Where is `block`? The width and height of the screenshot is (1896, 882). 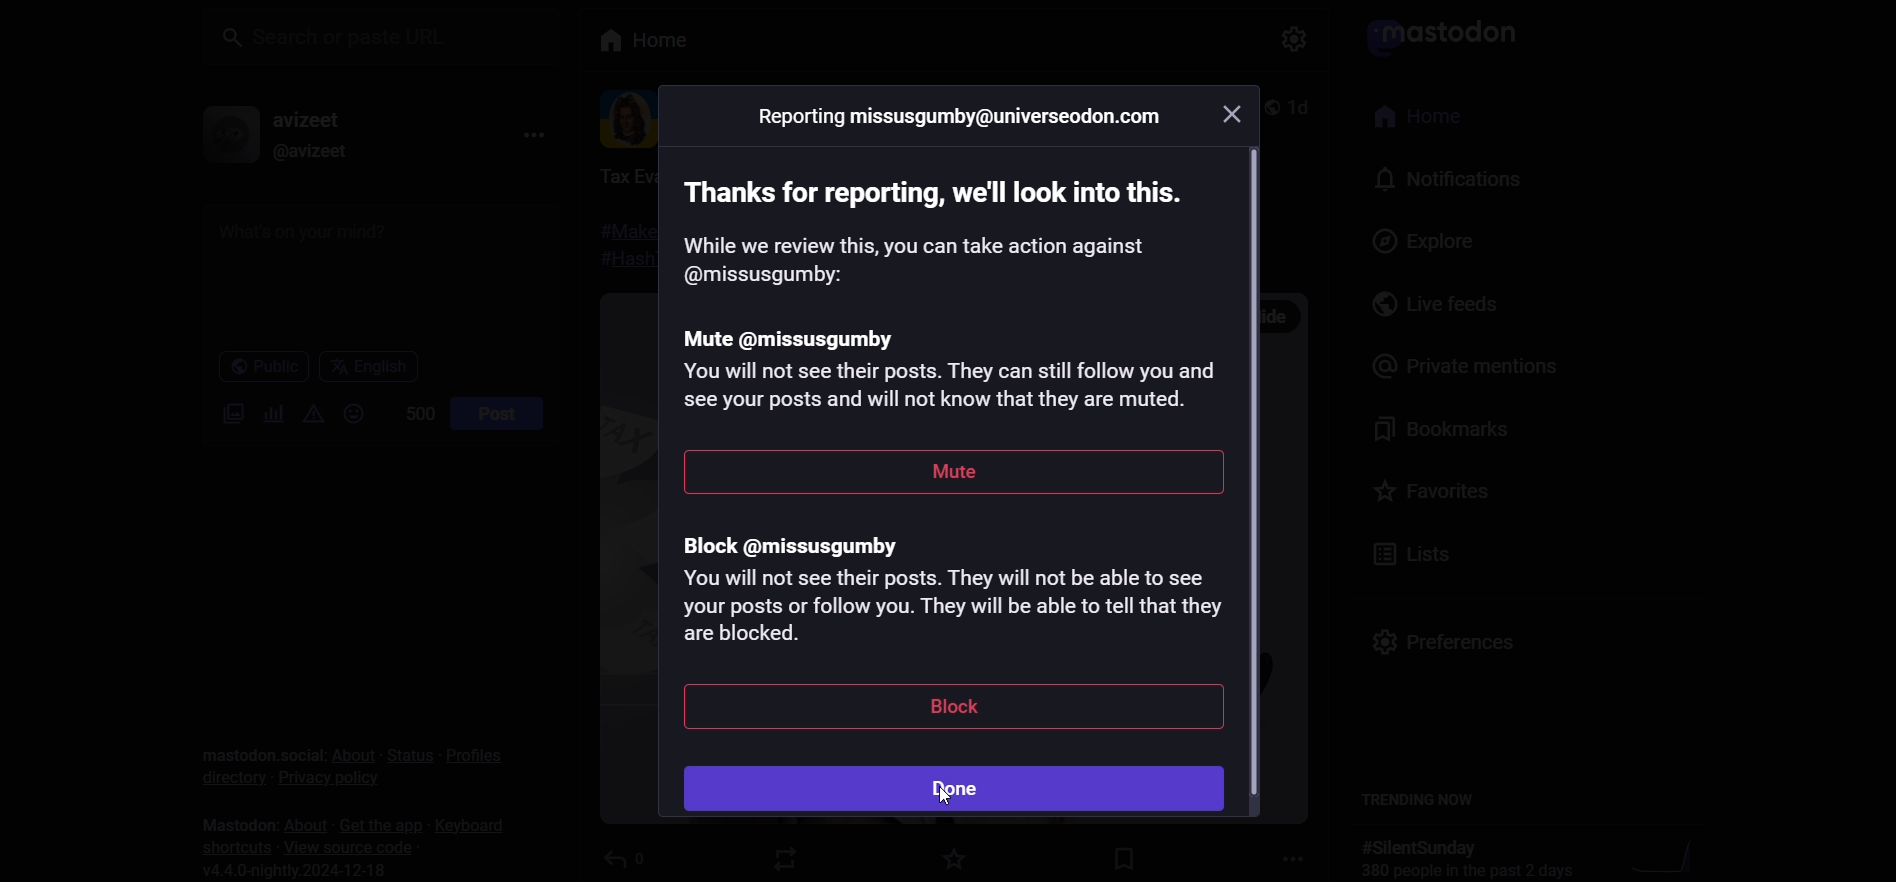 block is located at coordinates (954, 710).